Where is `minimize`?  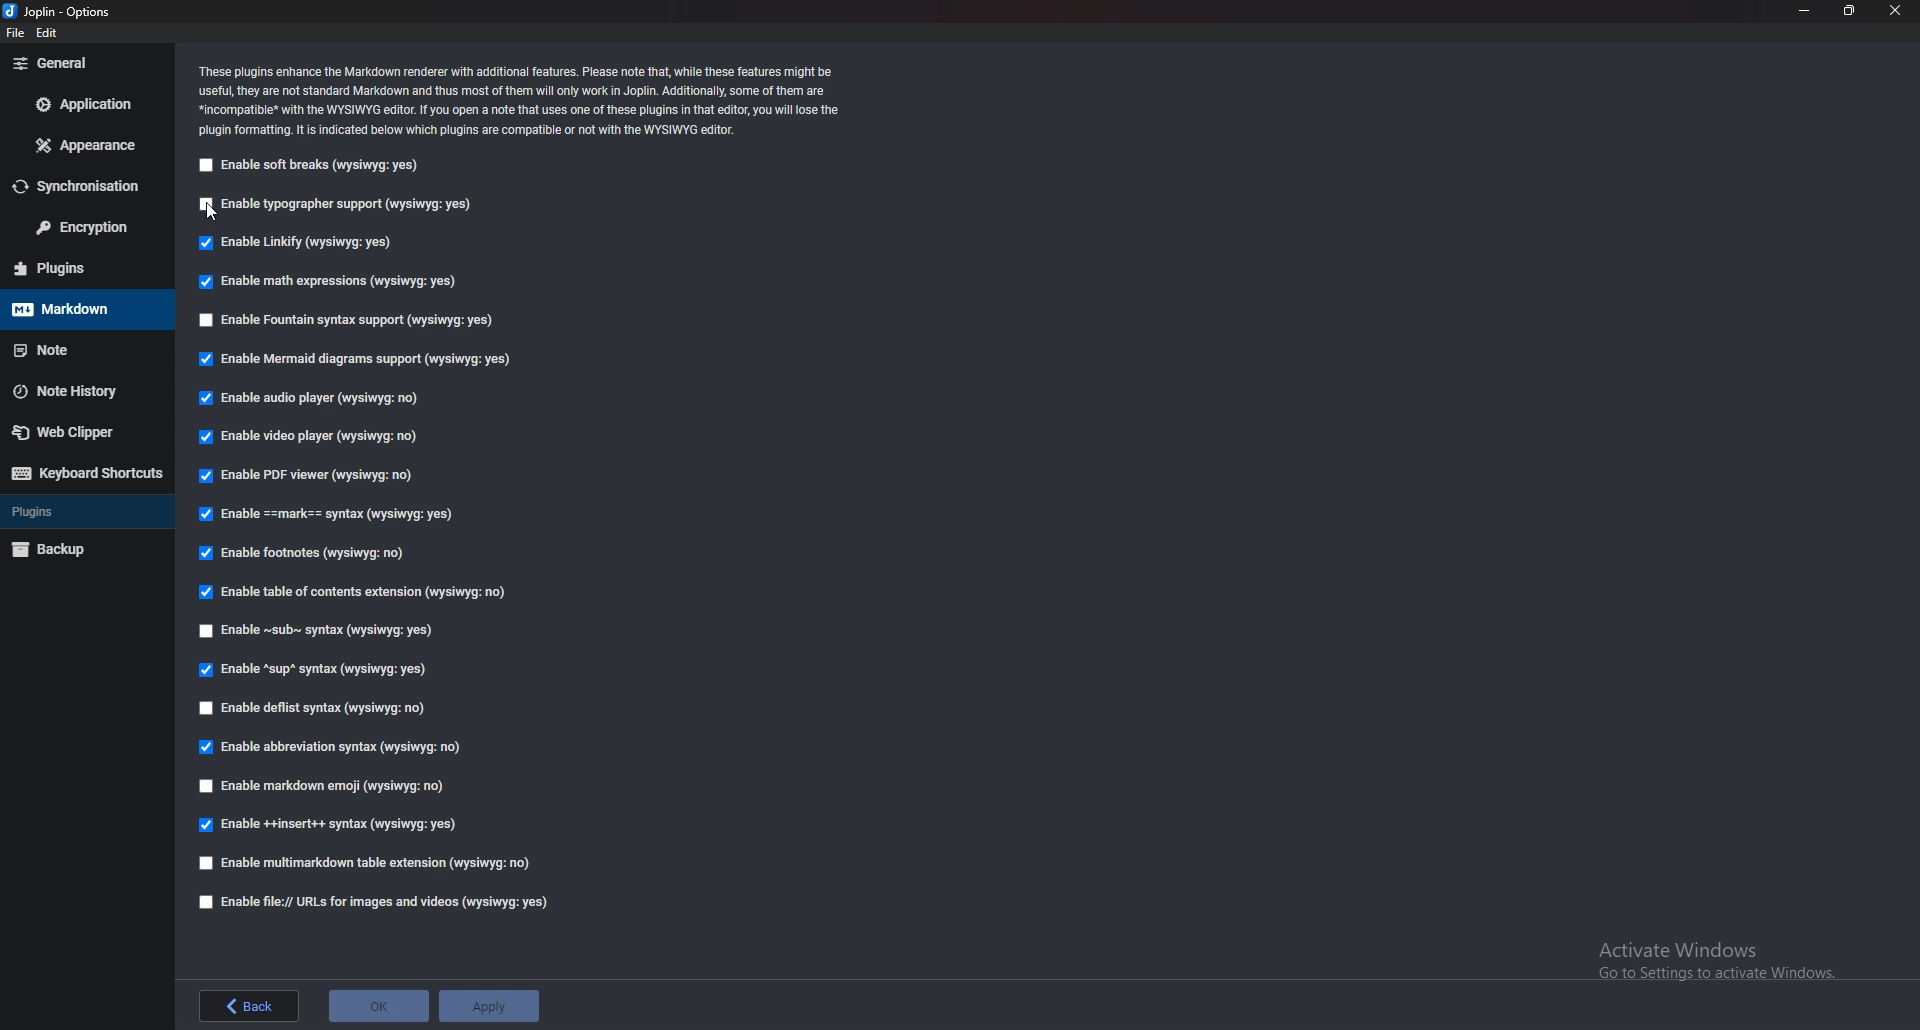
minimize is located at coordinates (1804, 11).